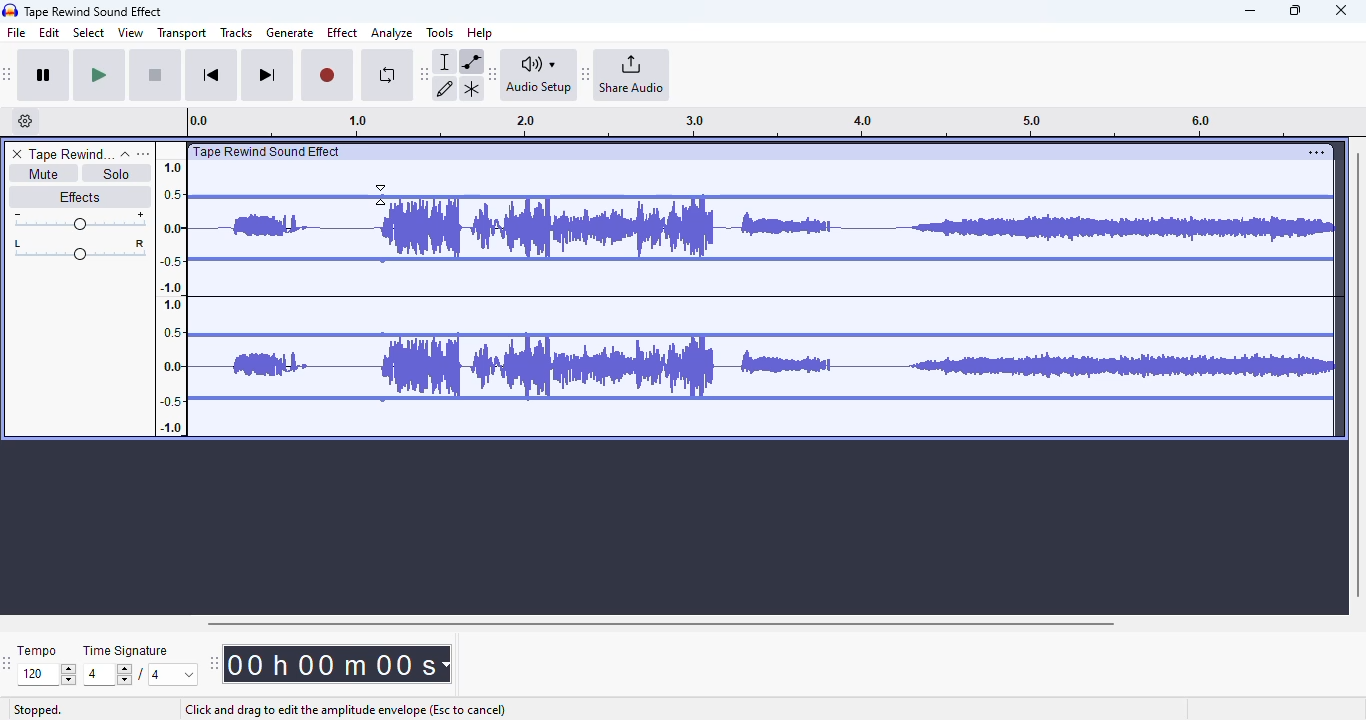  Describe the element at coordinates (79, 196) in the screenshot. I see `effects` at that location.